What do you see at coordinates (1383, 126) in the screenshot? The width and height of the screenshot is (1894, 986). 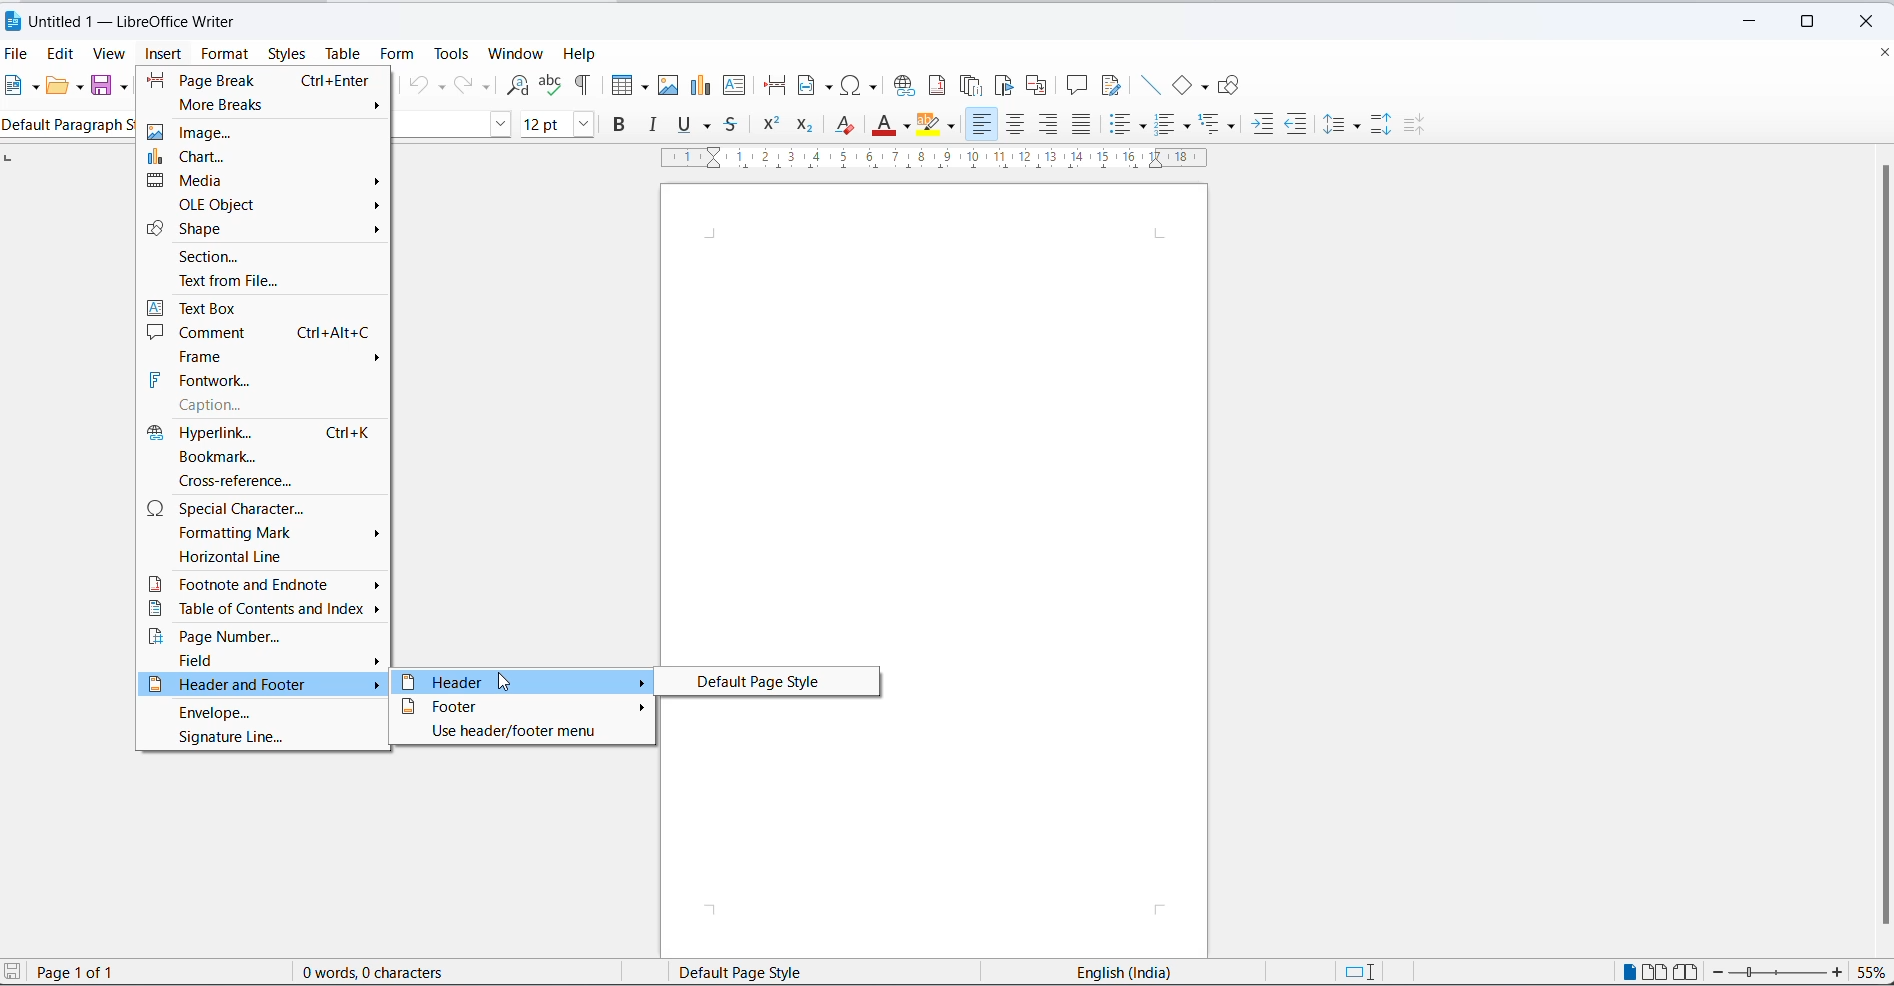 I see `increase paragraph spacing` at bounding box center [1383, 126].